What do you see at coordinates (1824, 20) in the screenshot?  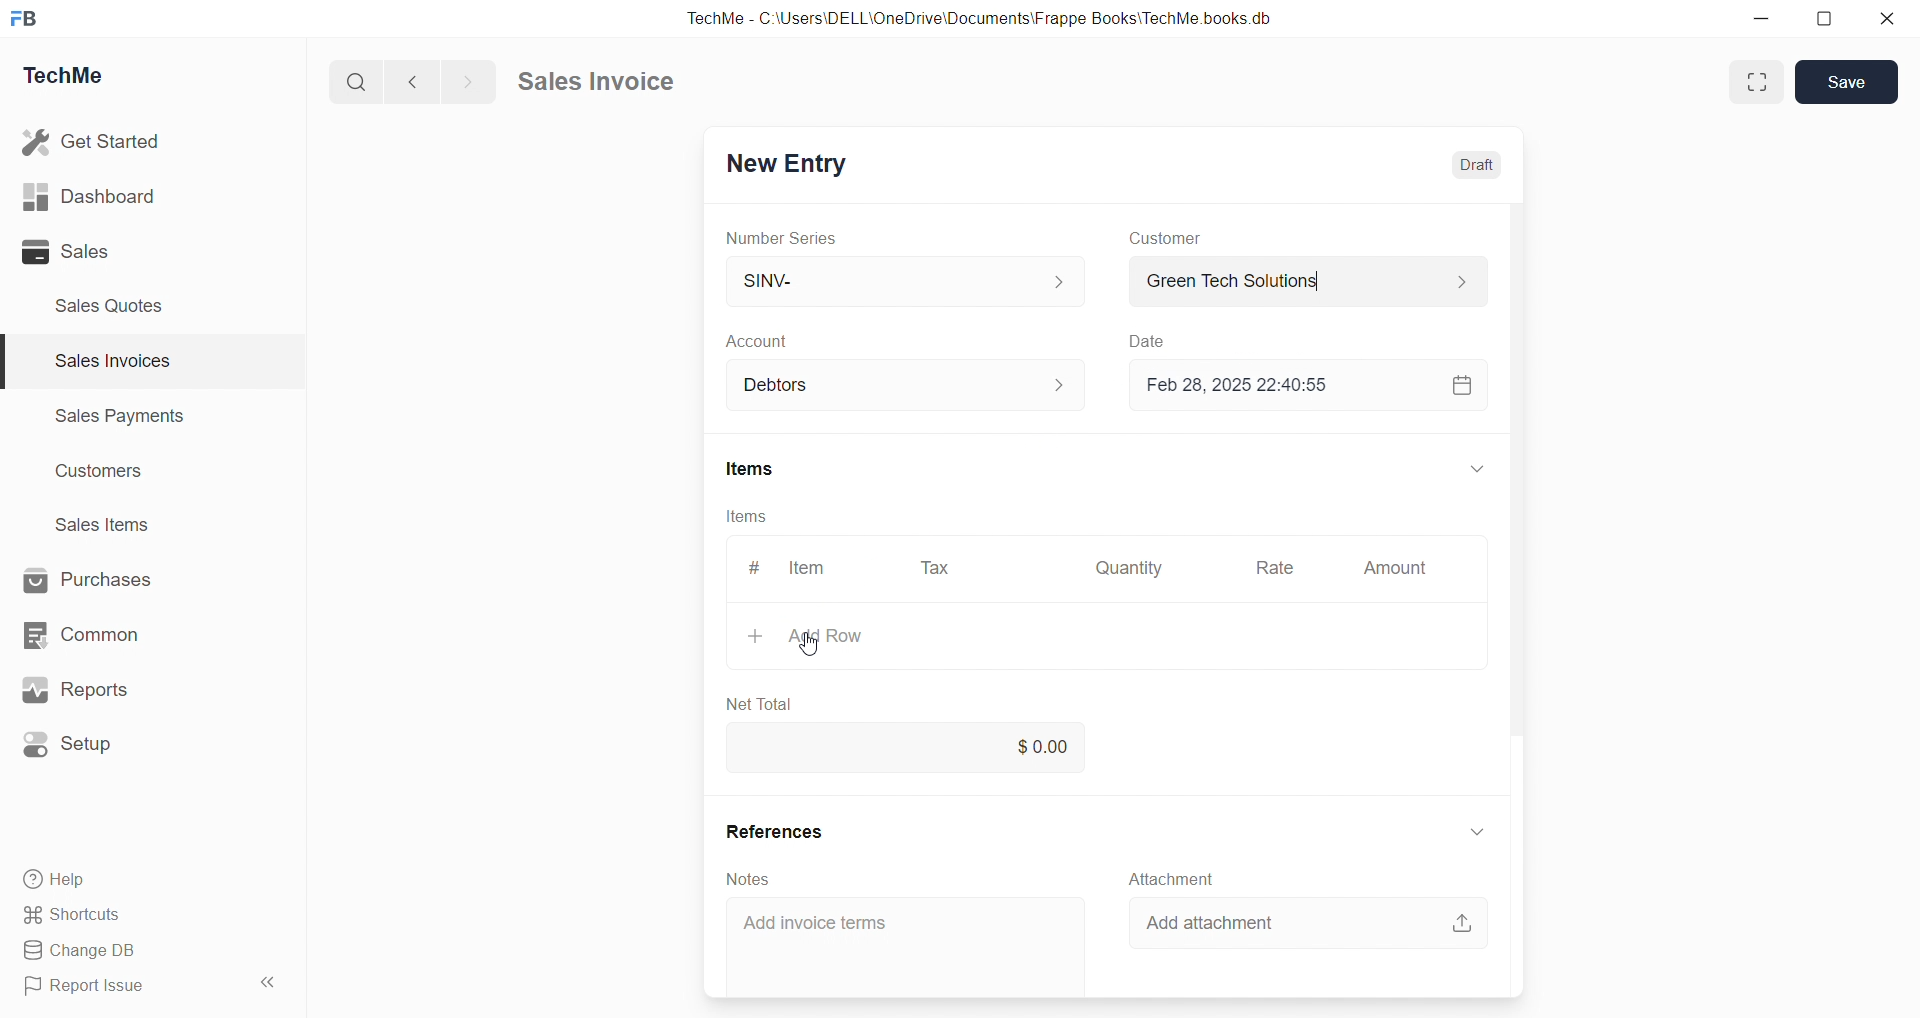 I see `resize` at bounding box center [1824, 20].